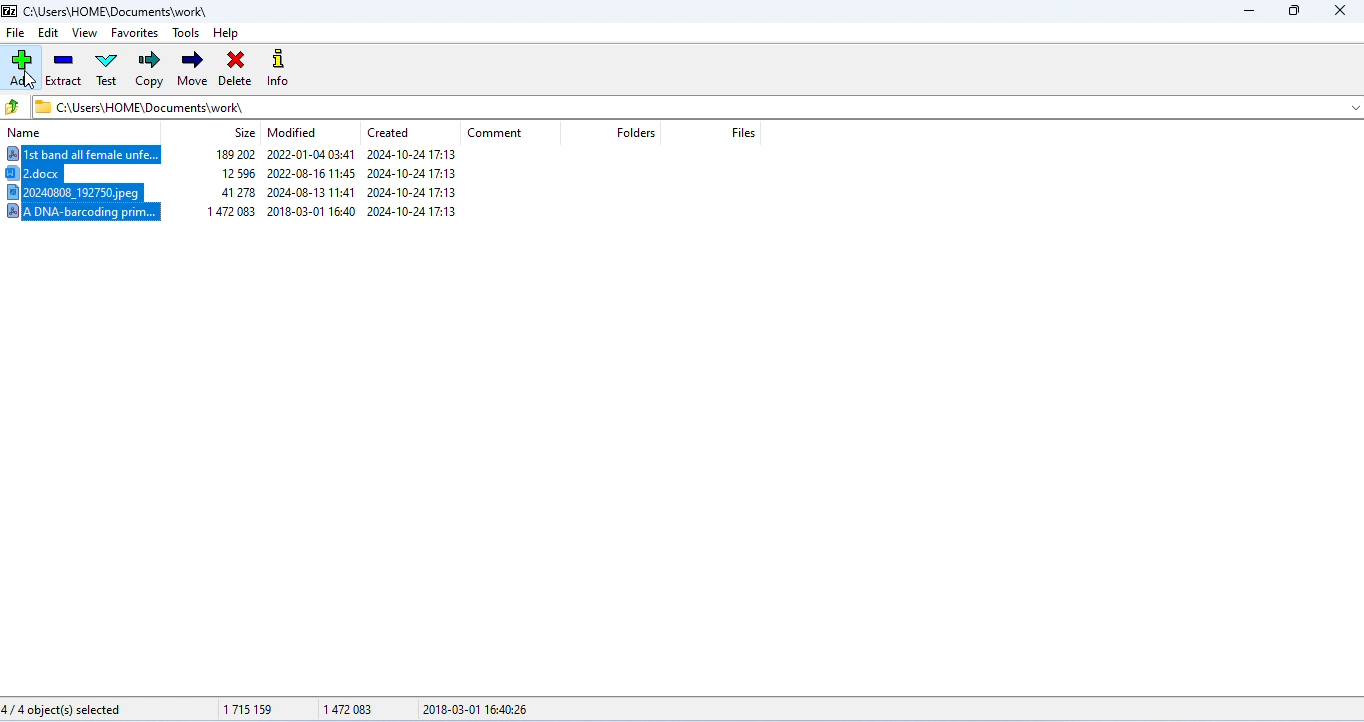  What do you see at coordinates (494, 134) in the screenshot?
I see `comment` at bounding box center [494, 134].